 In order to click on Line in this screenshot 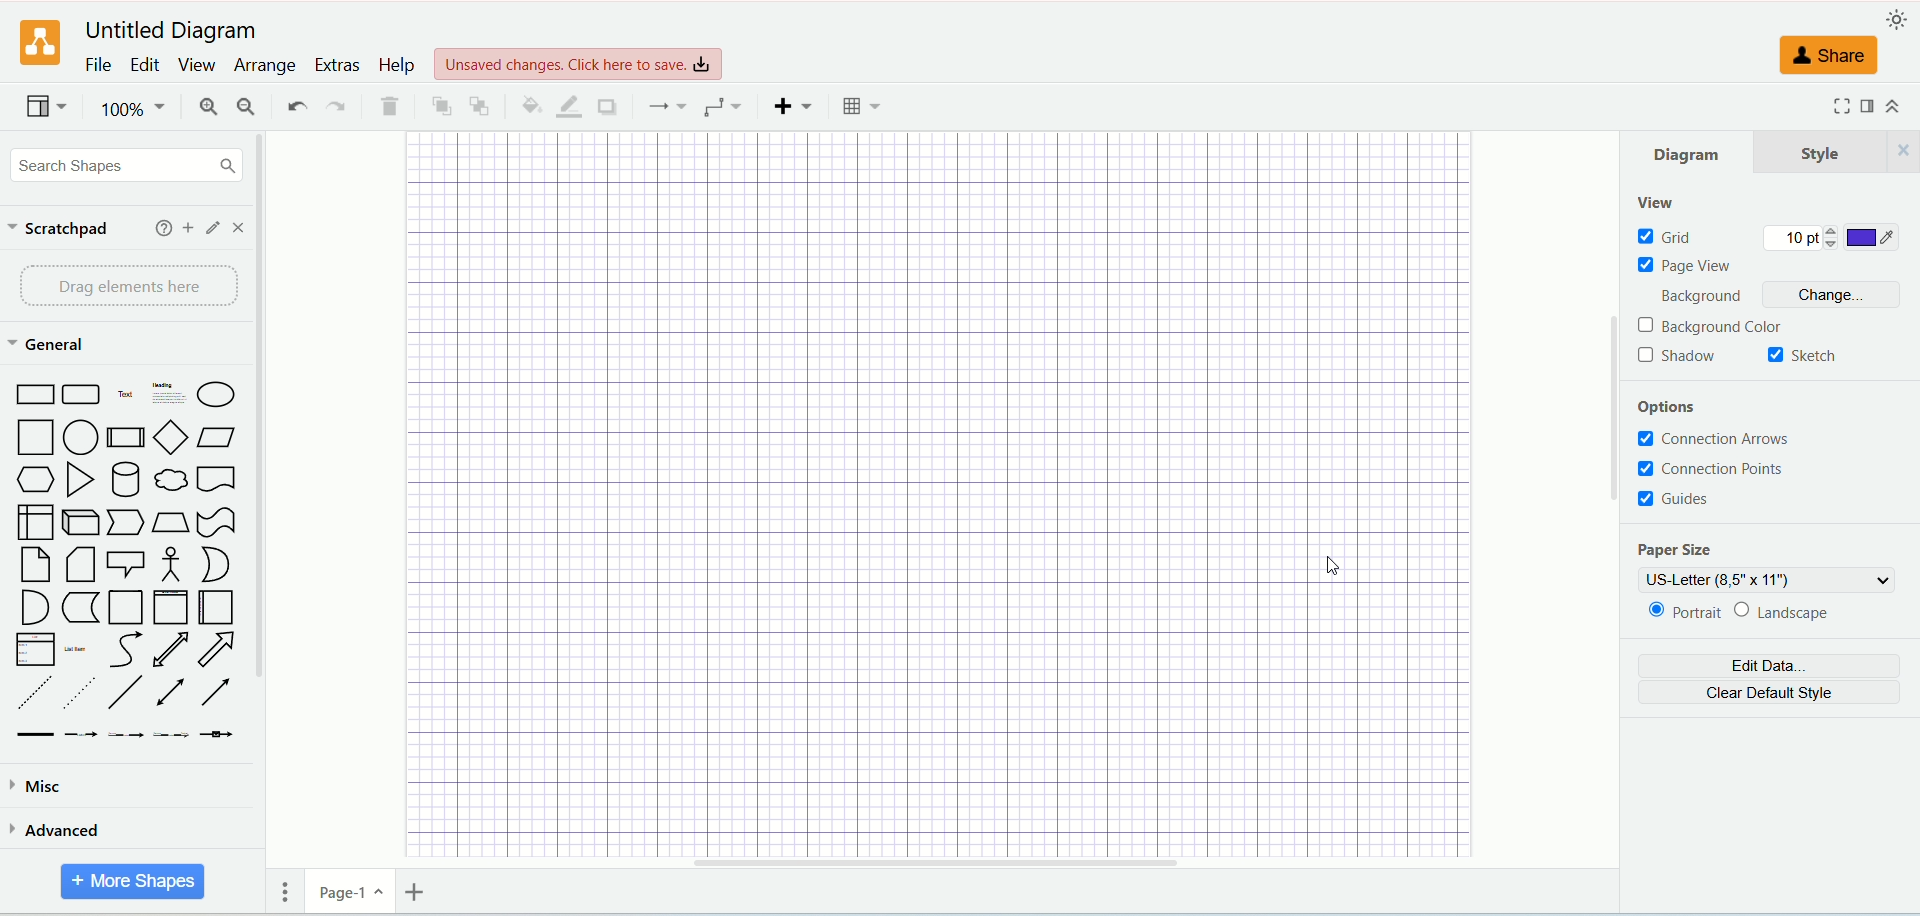, I will do `click(127, 696)`.